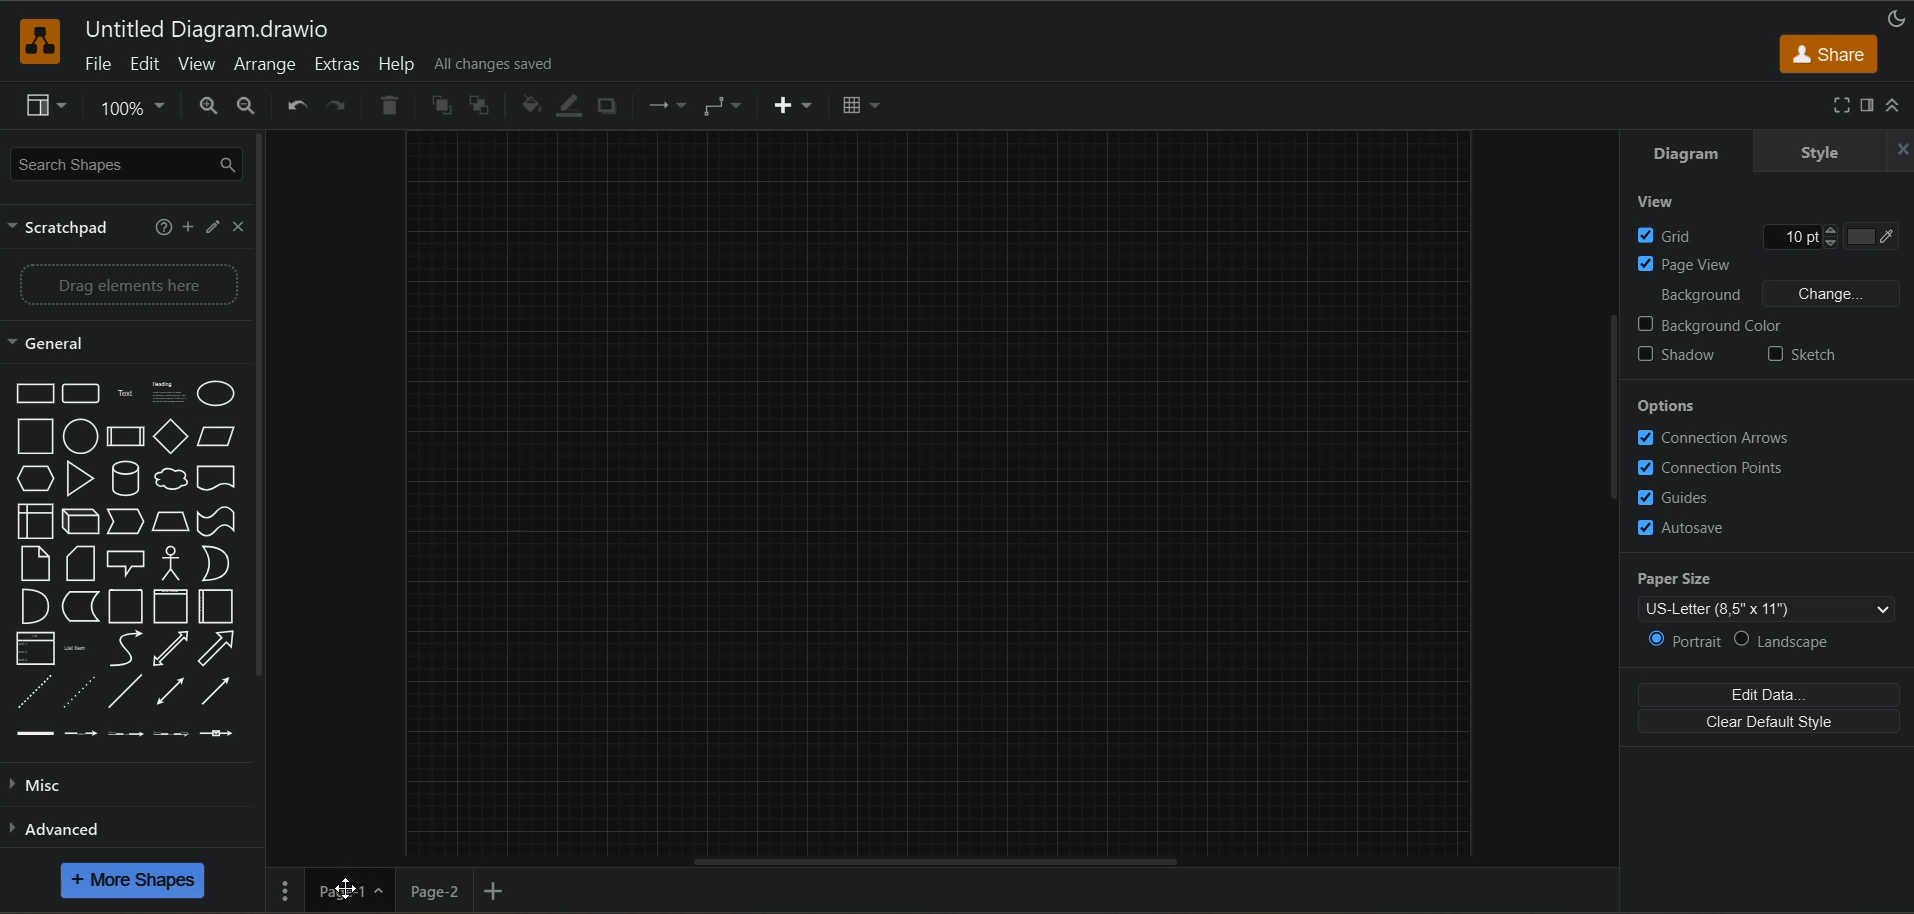  What do you see at coordinates (186, 231) in the screenshot?
I see `add` at bounding box center [186, 231].